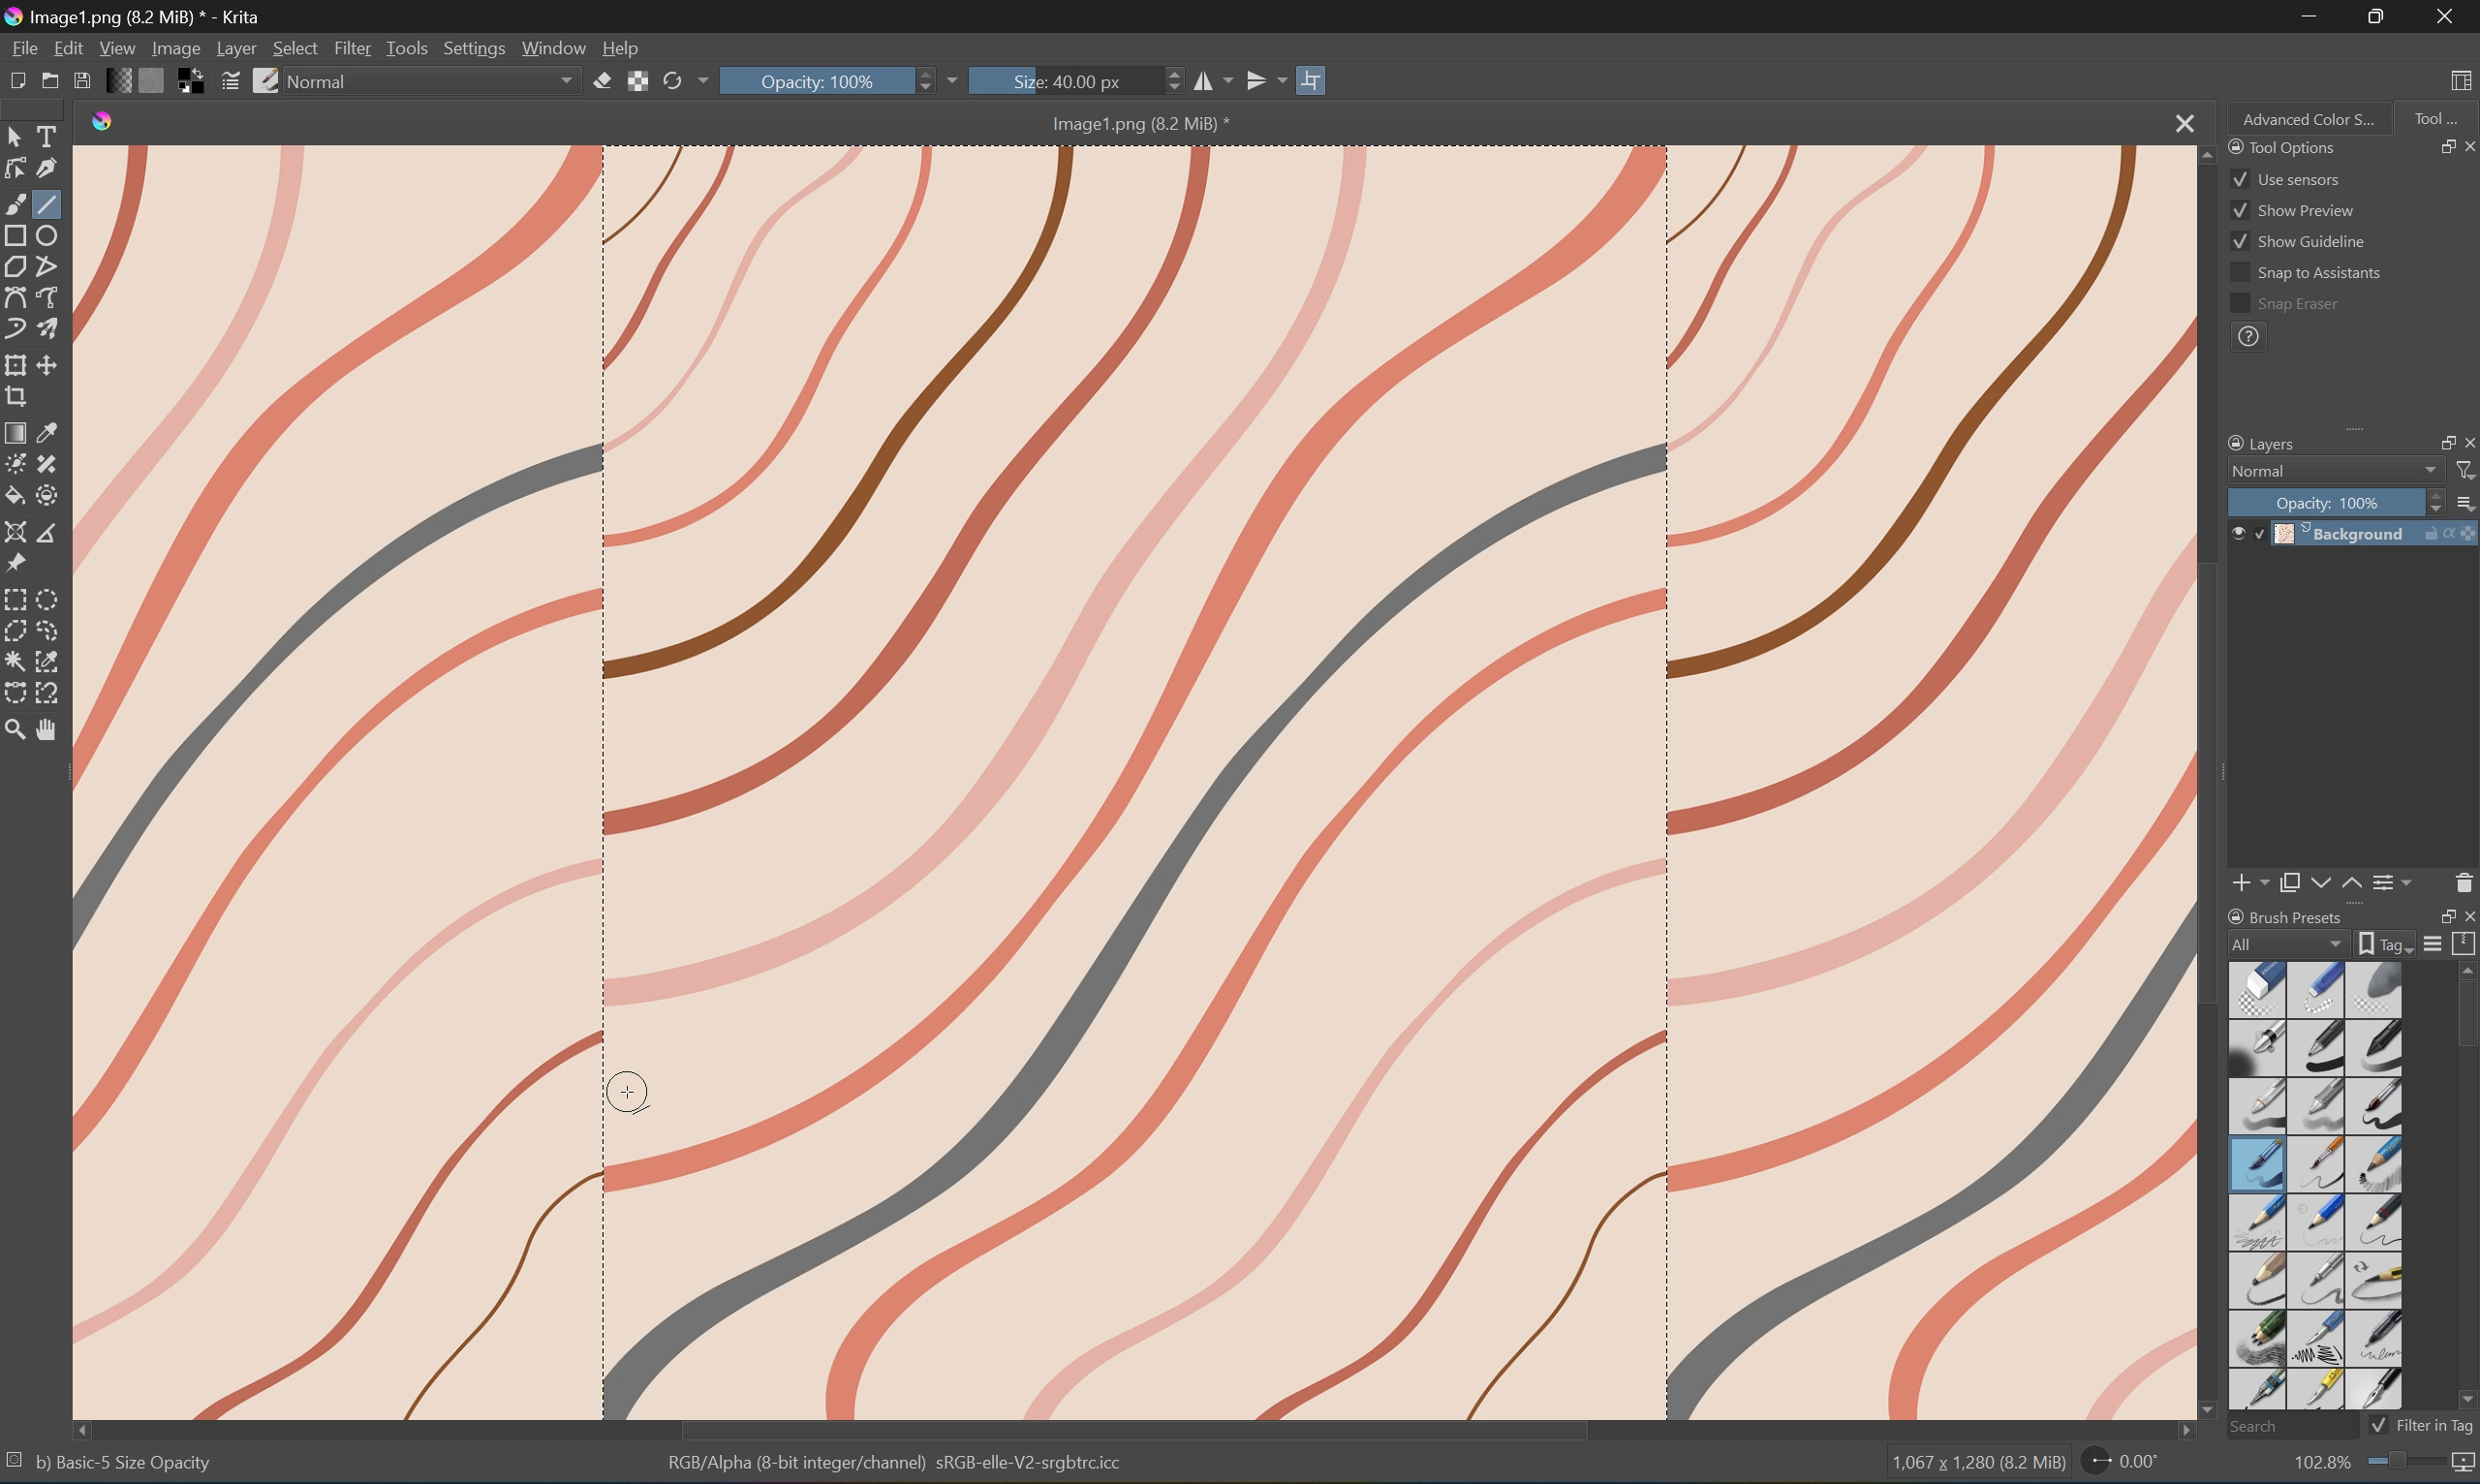 The image size is (2480, 1484). What do you see at coordinates (2464, 1018) in the screenshot?
I see `Scroll Bar` at bounding box center [2464, 1018].